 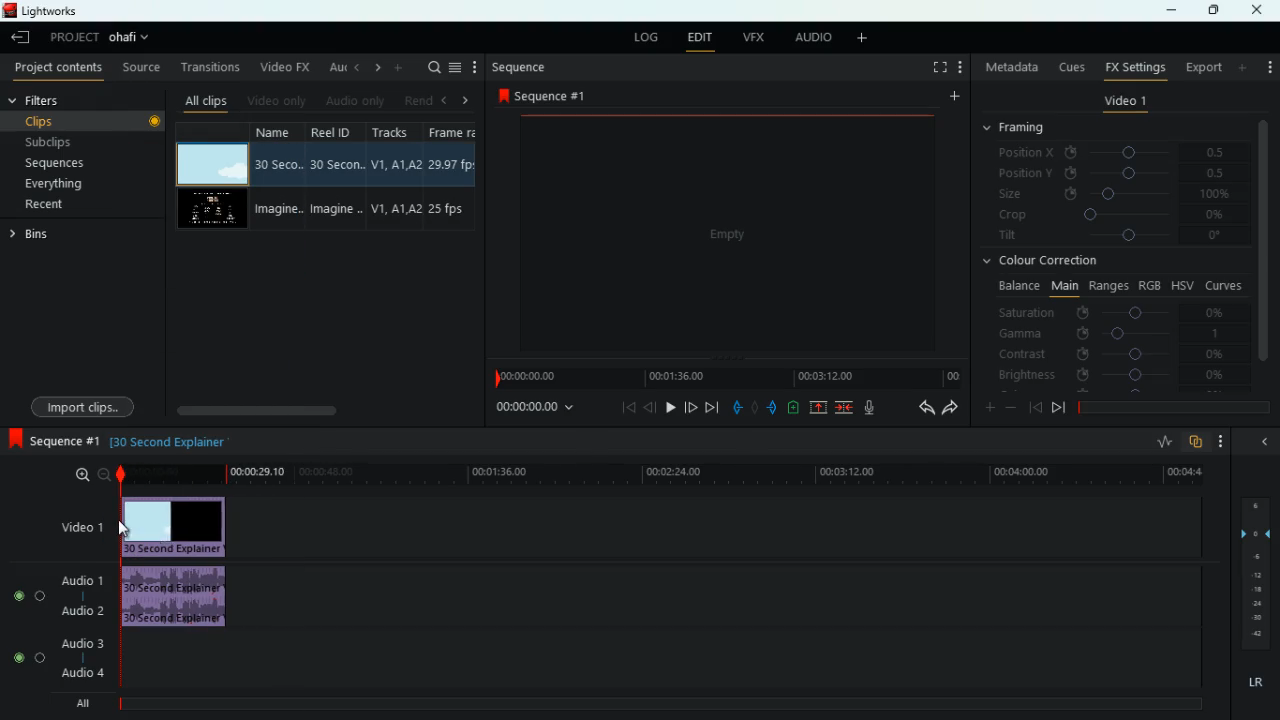 I want to click on video, so click(x=181, y=525).